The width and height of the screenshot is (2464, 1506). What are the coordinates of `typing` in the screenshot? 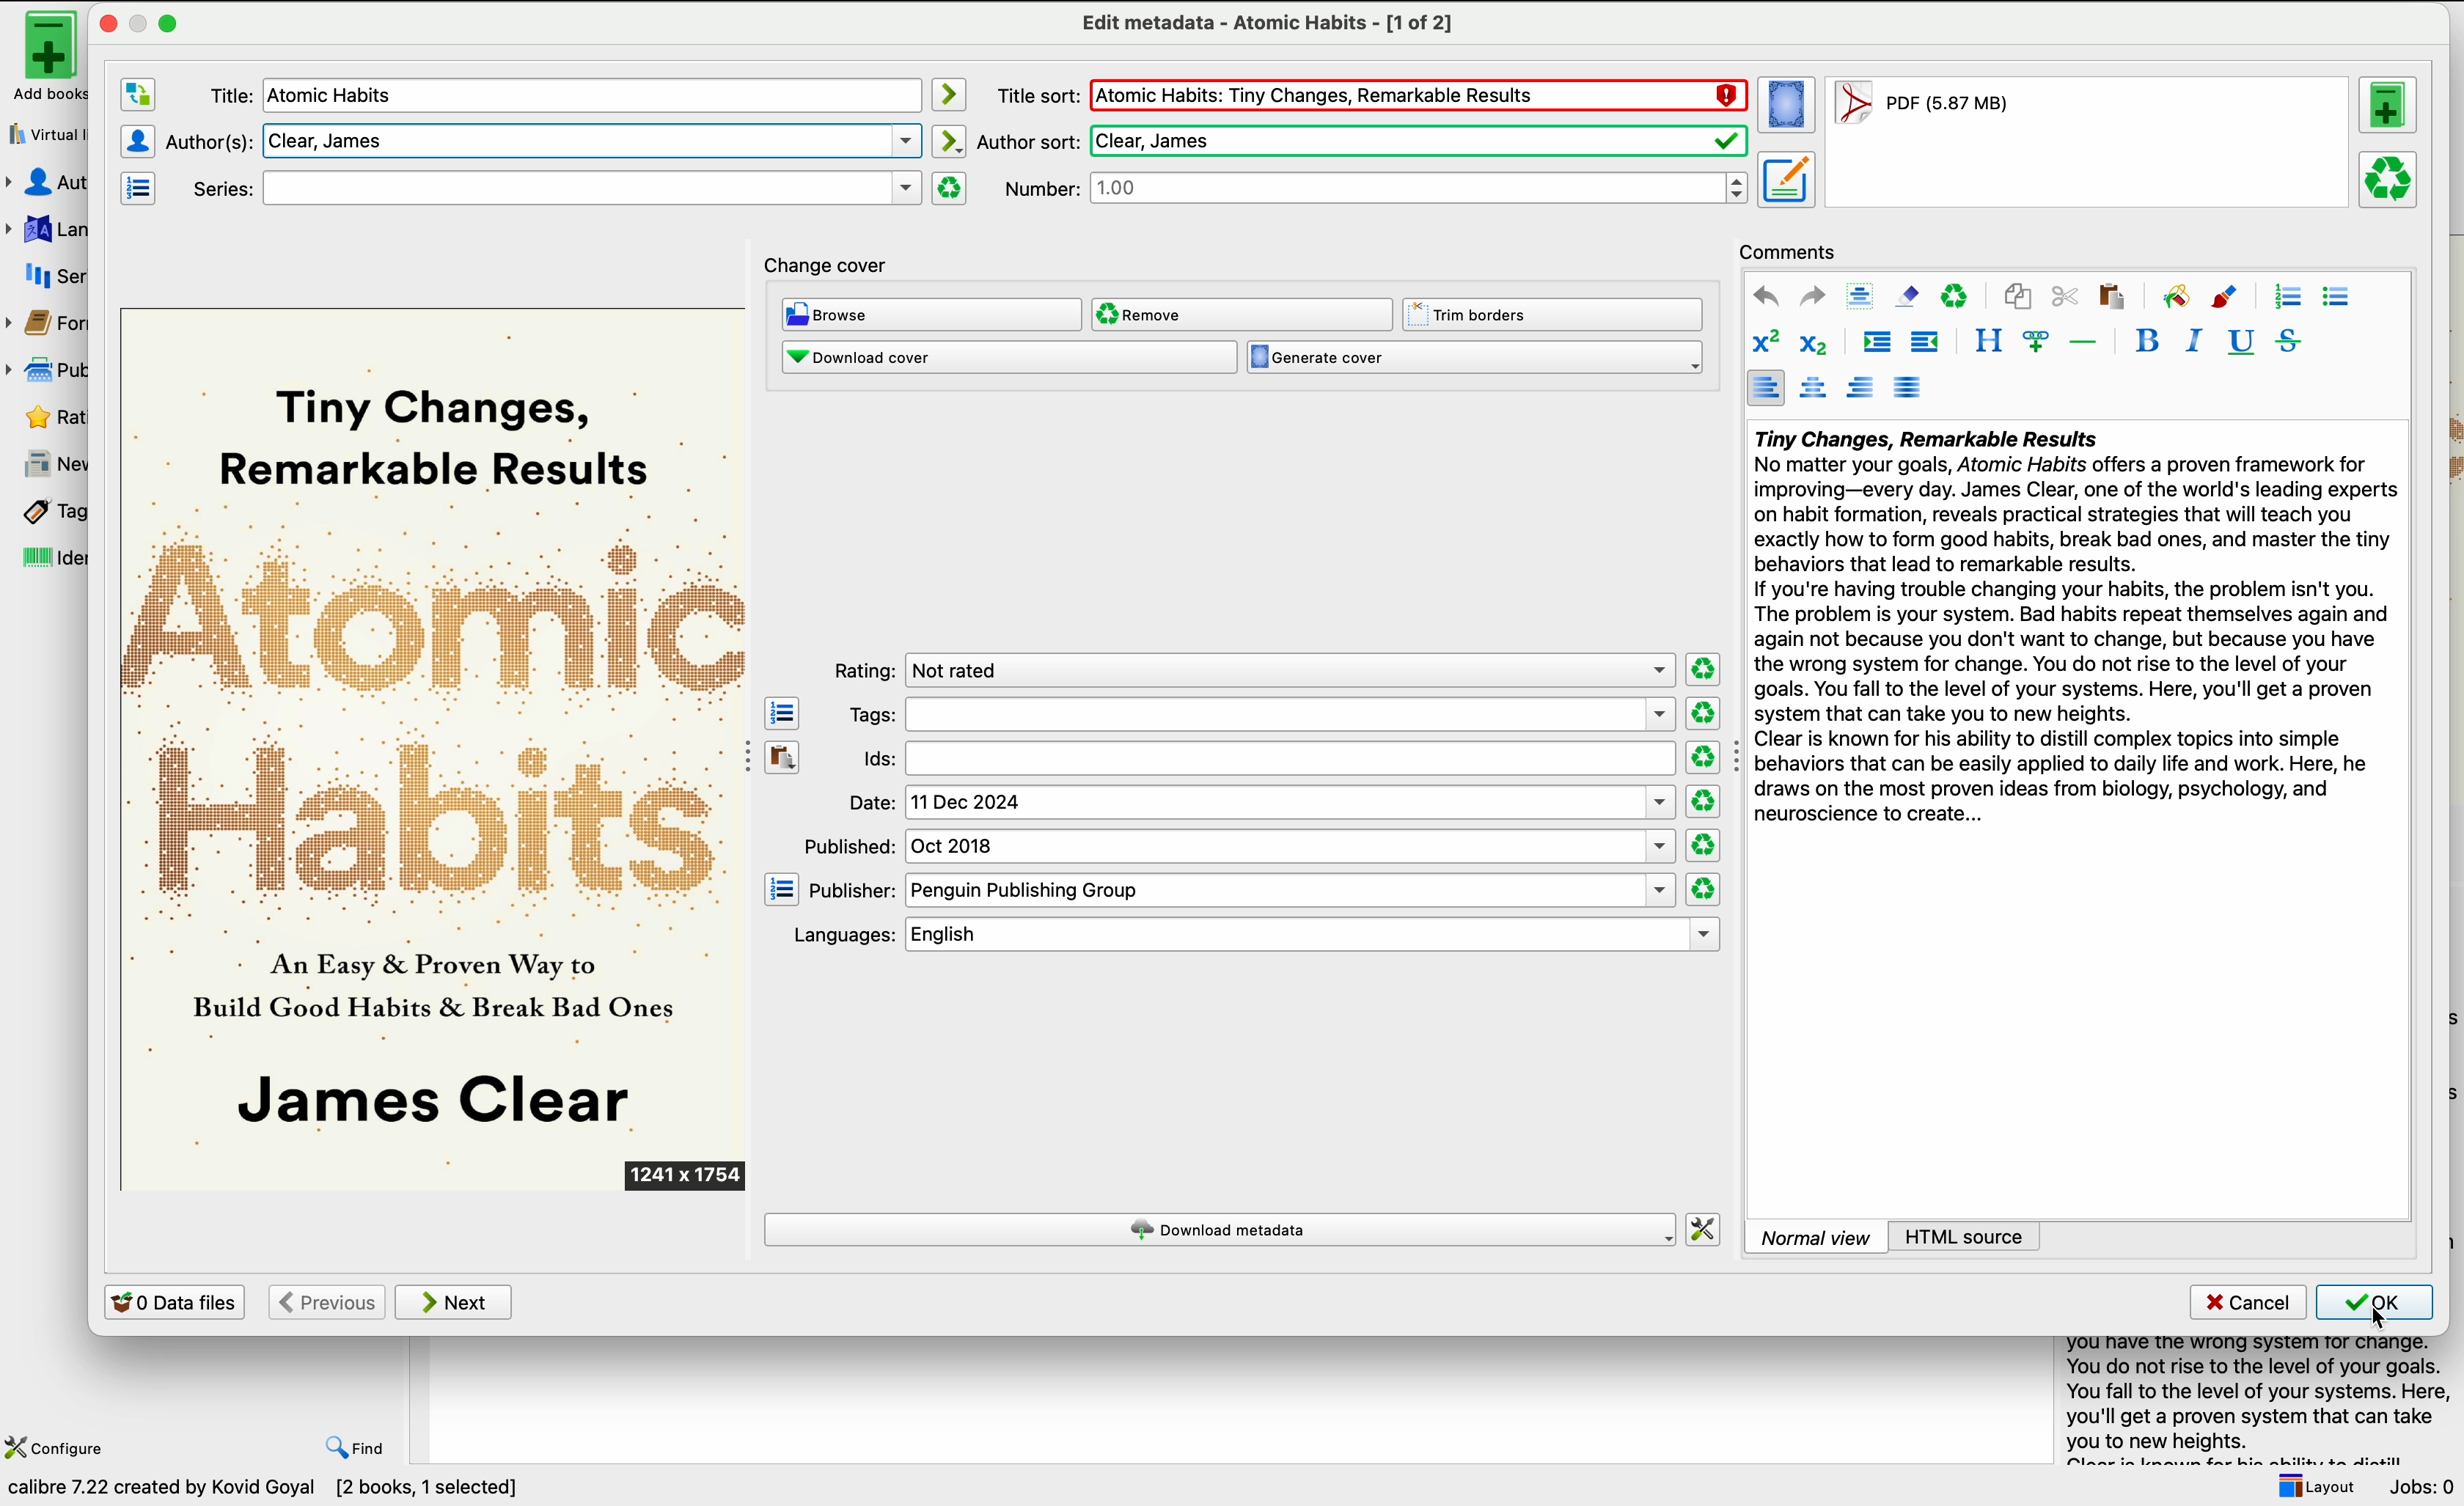 It's located at (587, 140).